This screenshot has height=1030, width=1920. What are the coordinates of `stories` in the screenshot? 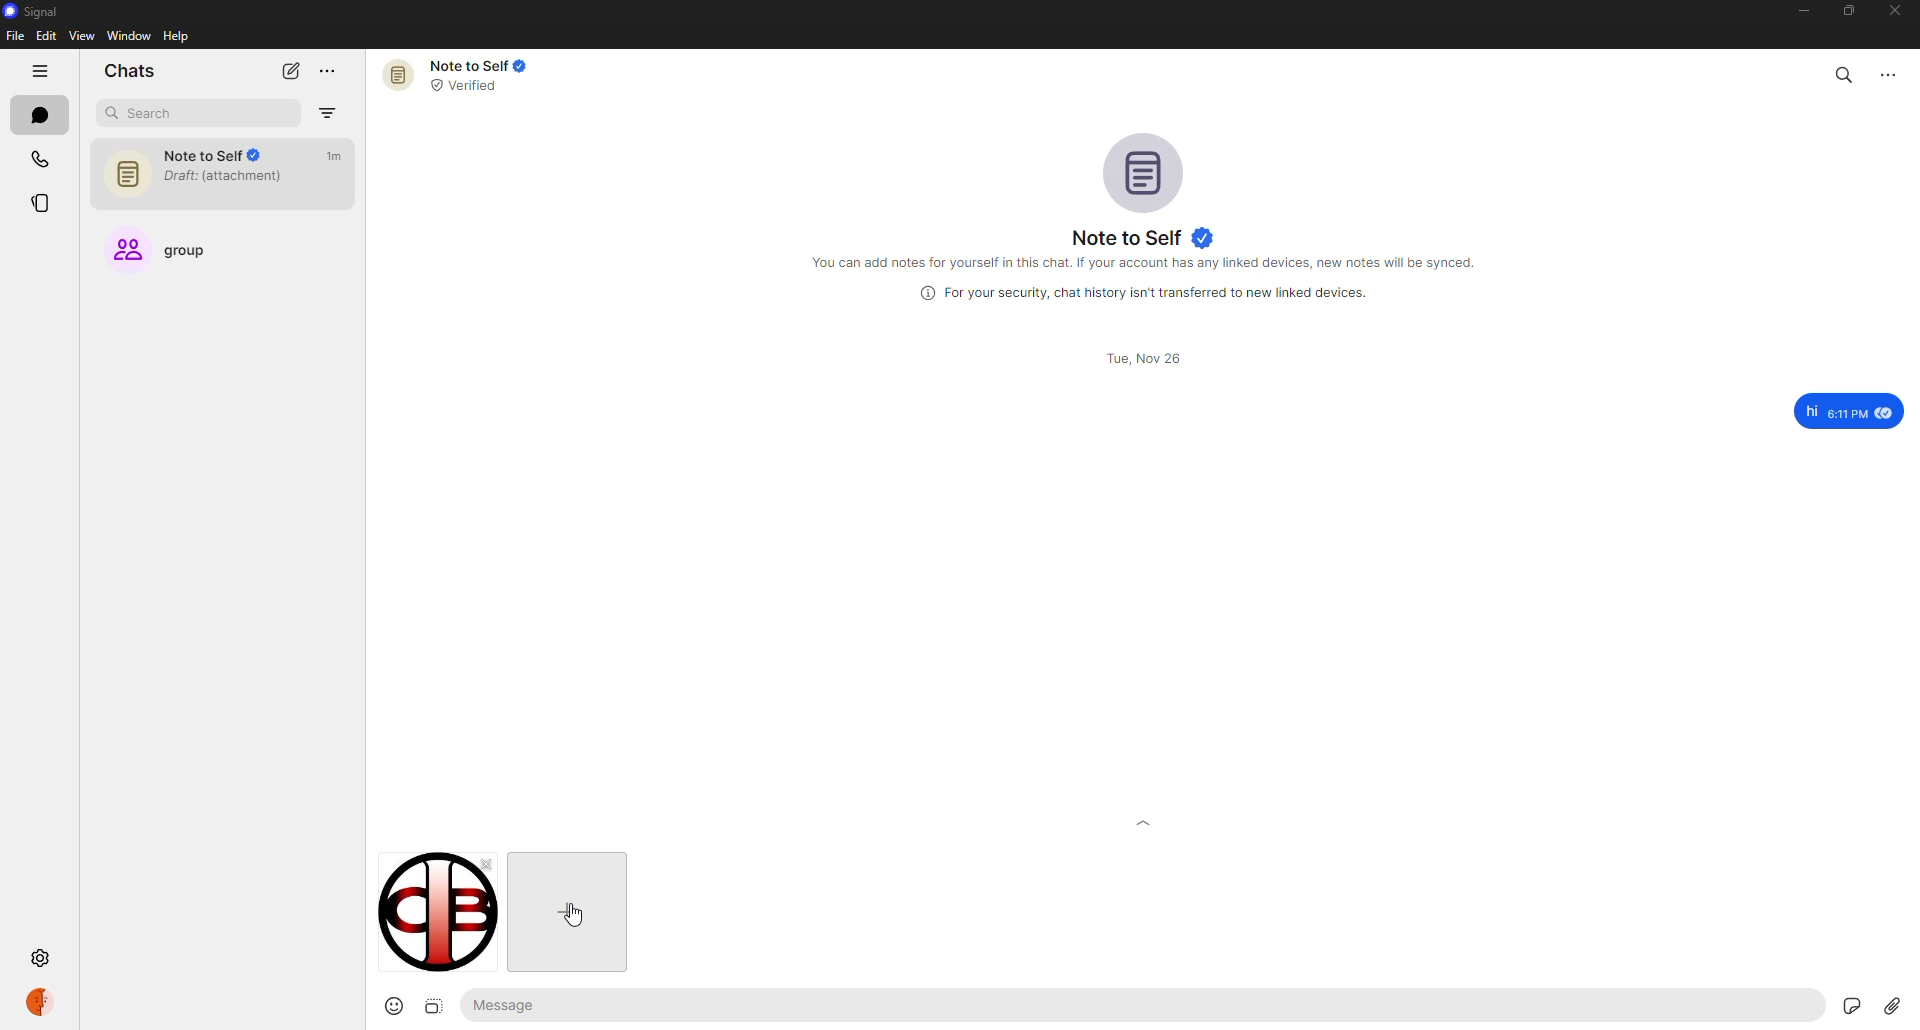 It's located at (38, 202).